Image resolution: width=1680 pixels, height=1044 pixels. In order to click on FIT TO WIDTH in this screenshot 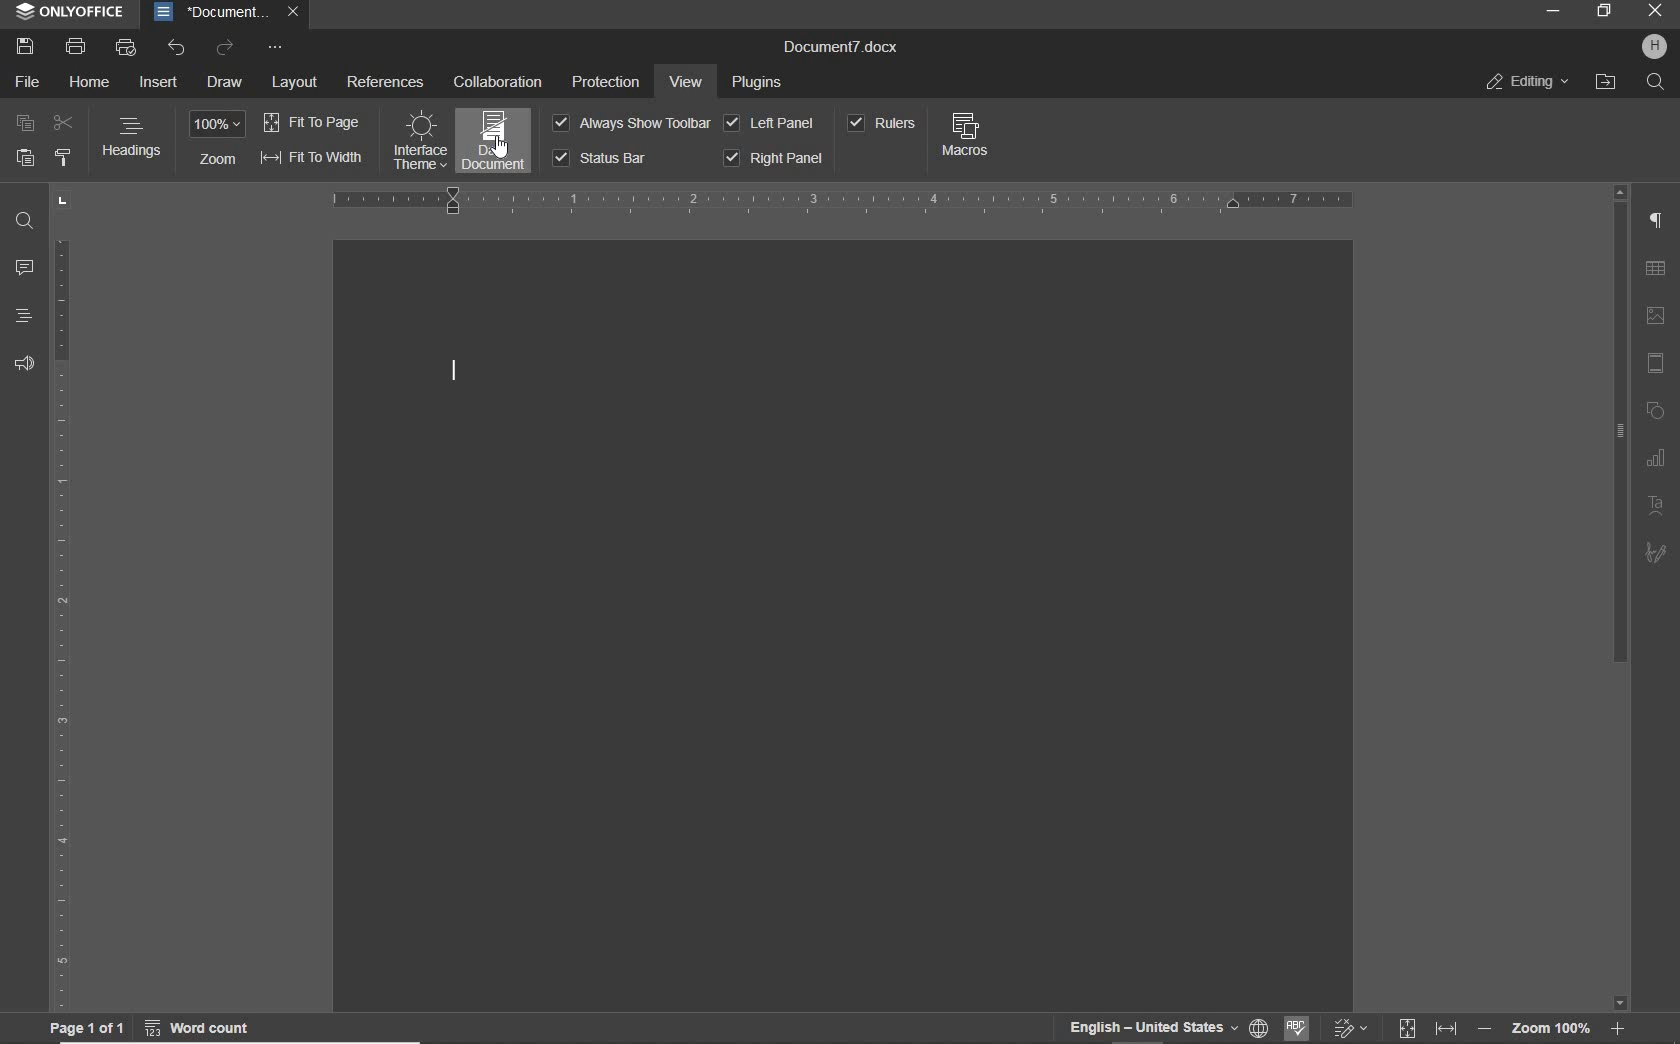, I will do `click(311, 160)`.